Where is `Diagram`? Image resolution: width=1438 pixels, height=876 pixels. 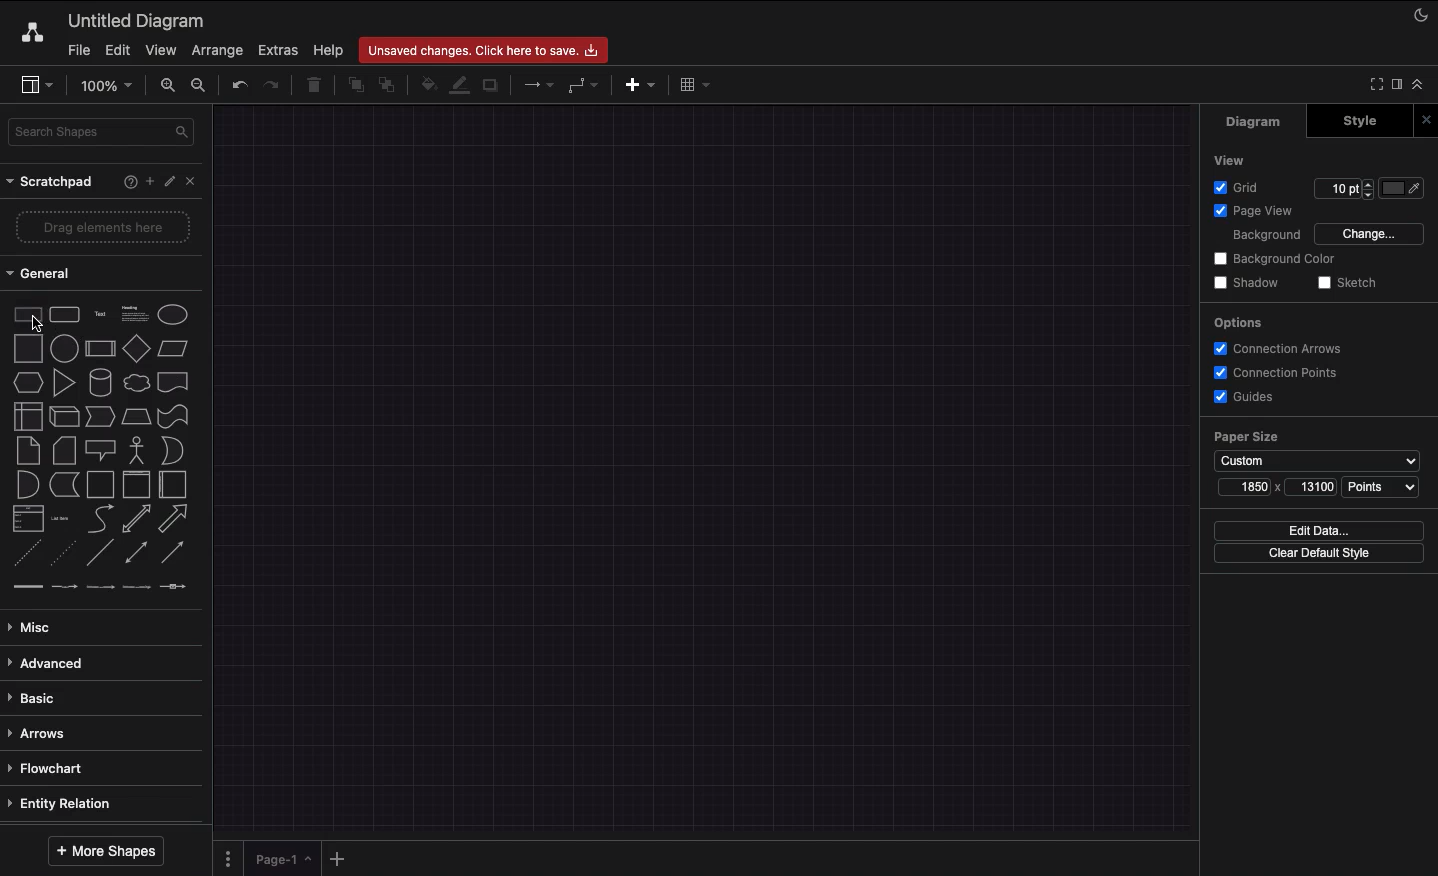
Diagram is located at coordinates (1261, 122).